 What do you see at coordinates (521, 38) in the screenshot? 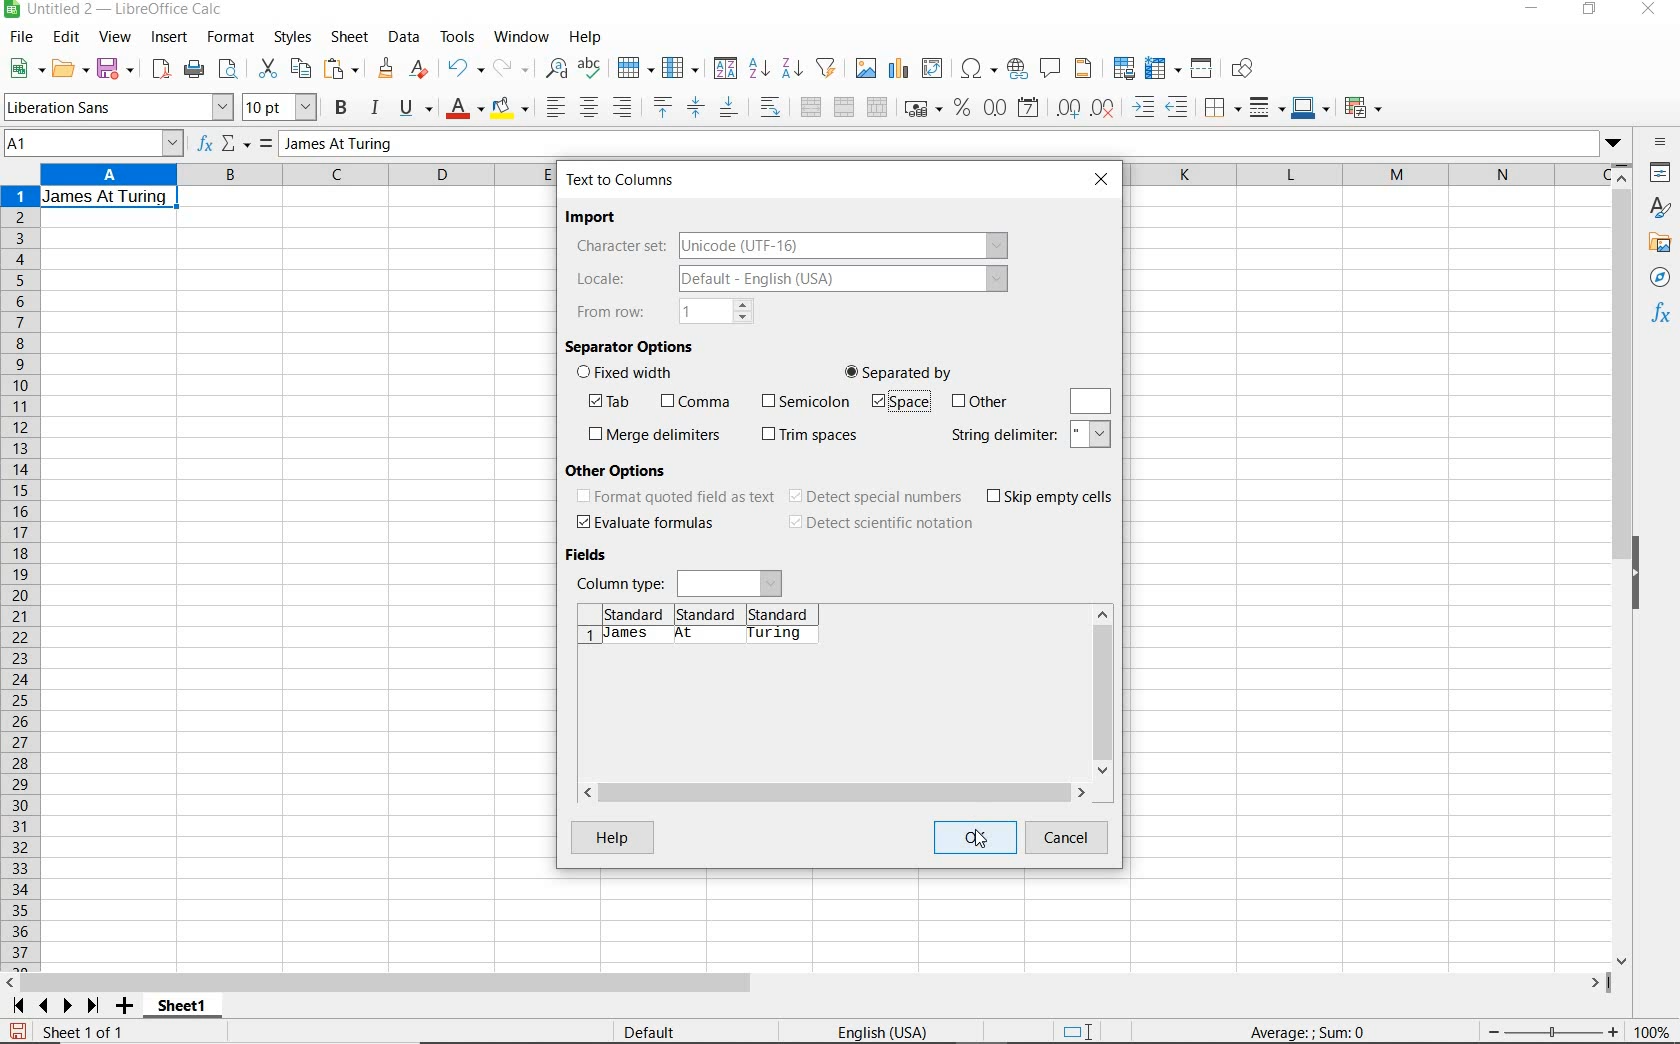
I see `window` at bounding box center [521, 38].